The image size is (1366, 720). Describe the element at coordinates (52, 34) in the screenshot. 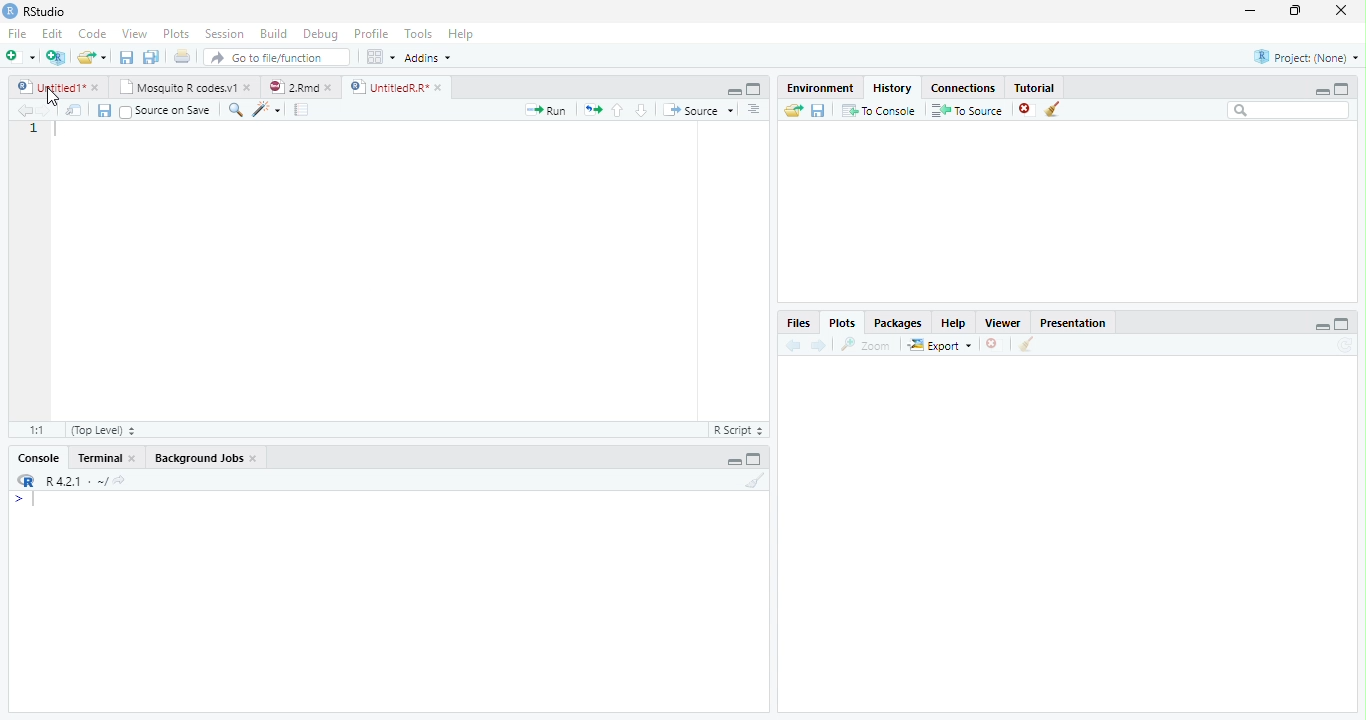

I see `Edit` at that location.